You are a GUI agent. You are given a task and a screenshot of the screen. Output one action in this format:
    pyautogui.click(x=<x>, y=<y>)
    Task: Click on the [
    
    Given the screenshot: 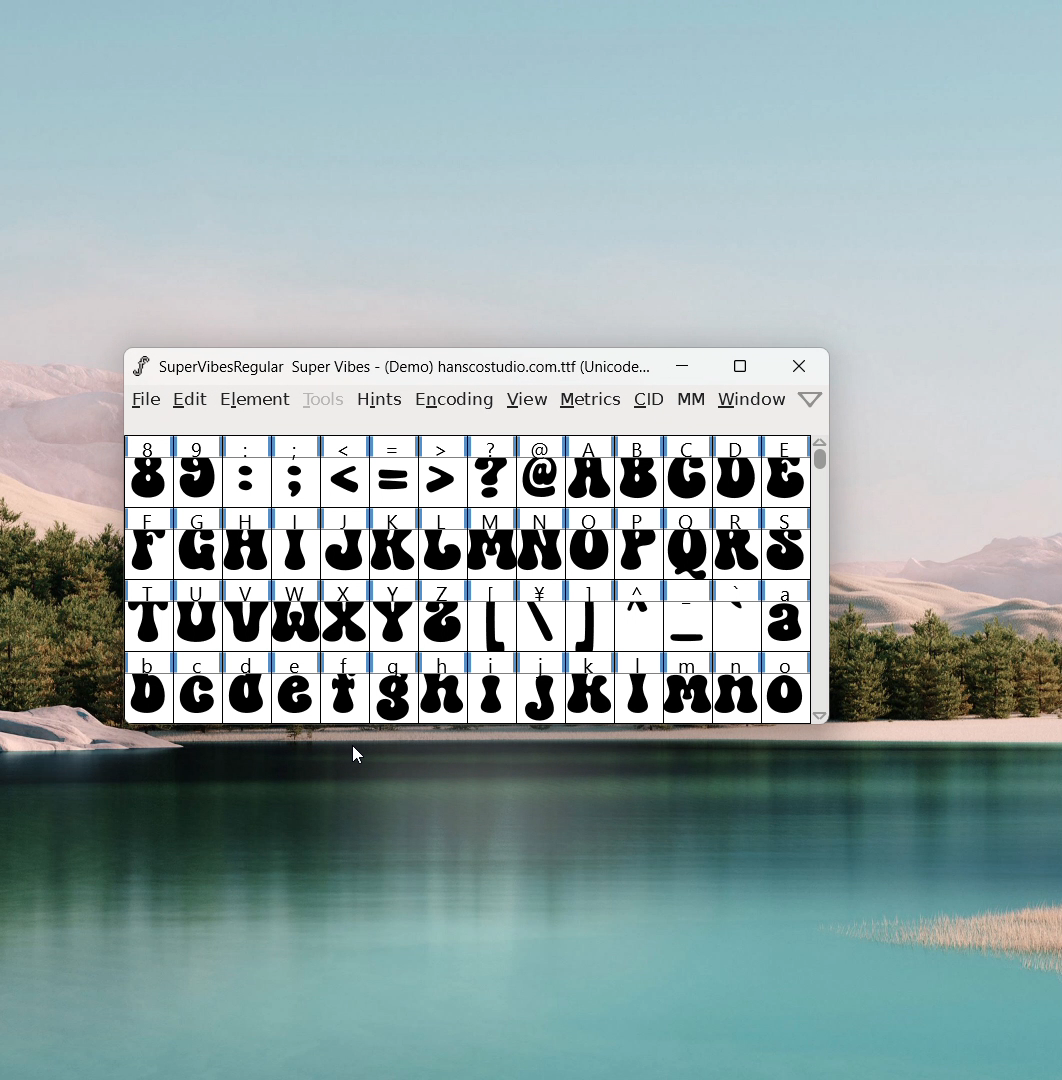 What is the action you would take?
    pyautogui.click(x=493, y=616)
    